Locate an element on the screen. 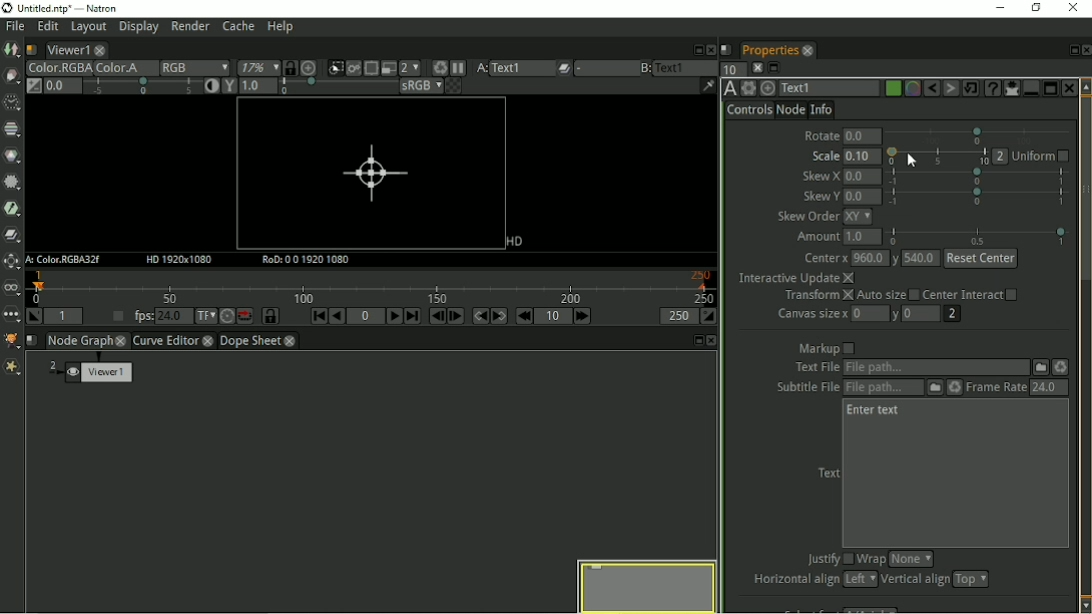 This screenshot has width=1092, height=614. Minimize is located at coordinates (1029, 88).